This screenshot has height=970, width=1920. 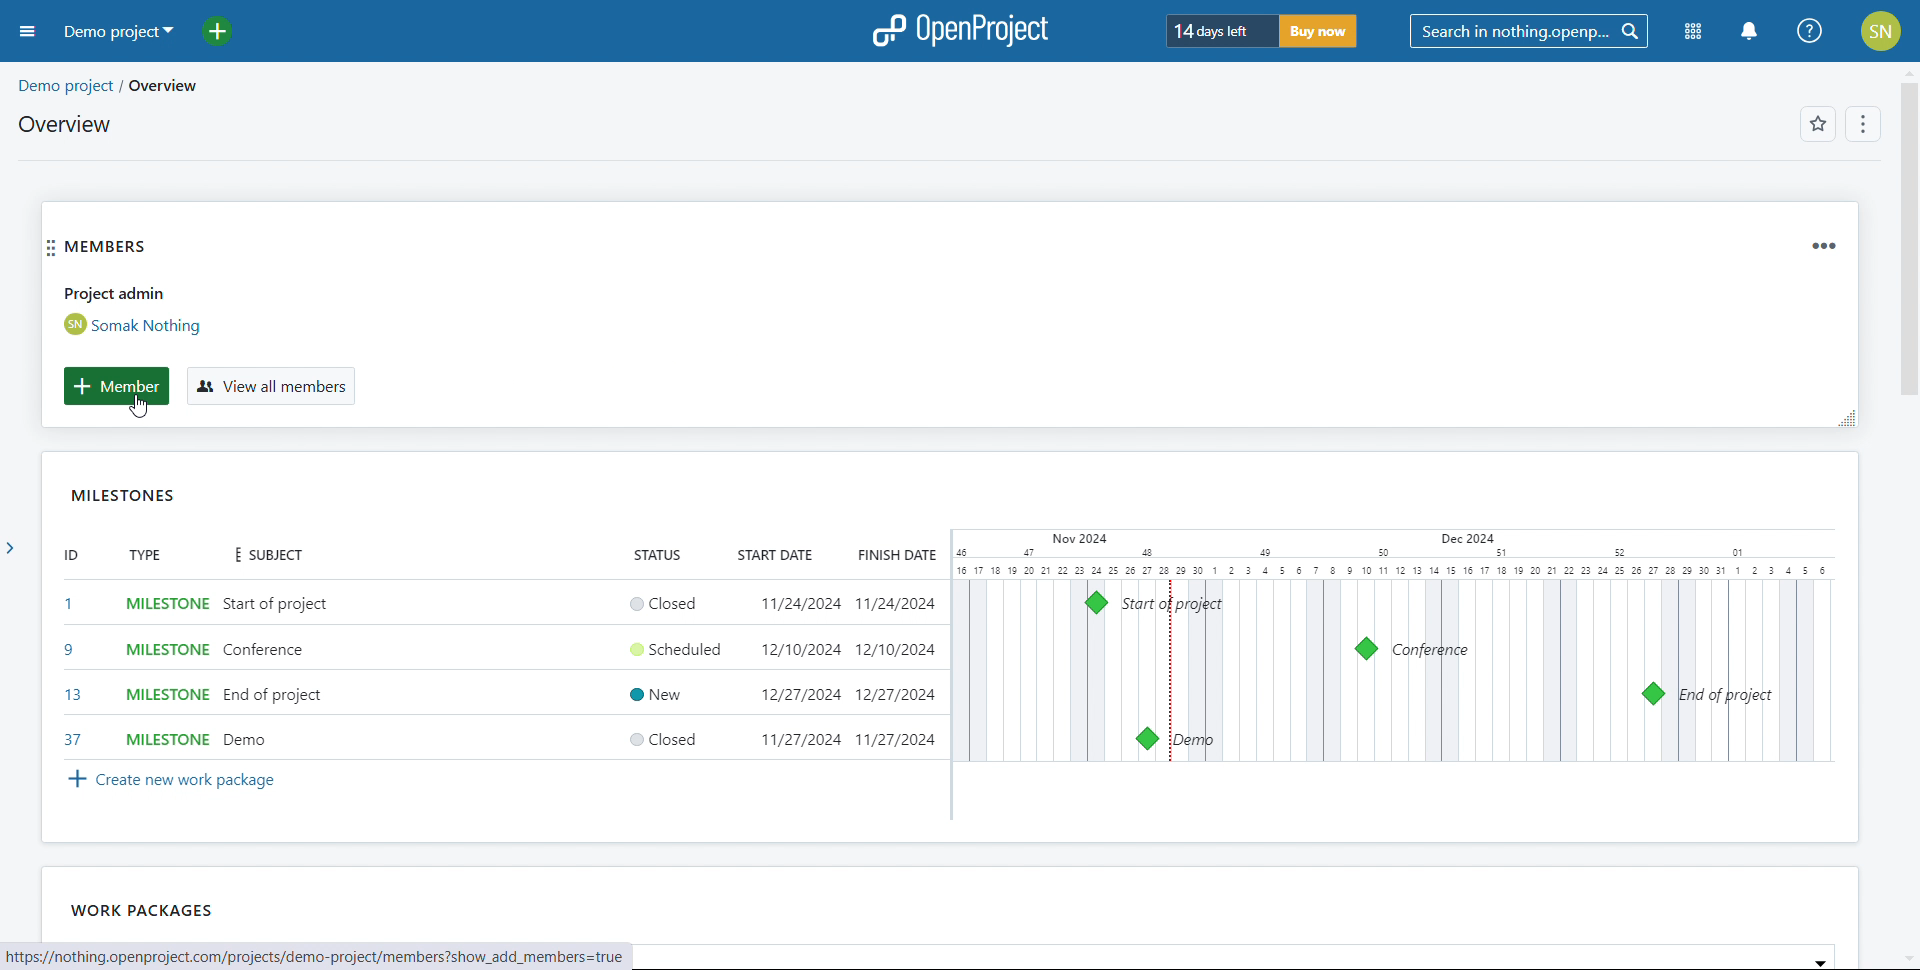 What do you see at coordinates (113, 32) in the screenshot?
I see `demo project selected` at bounding box center [113, 32].